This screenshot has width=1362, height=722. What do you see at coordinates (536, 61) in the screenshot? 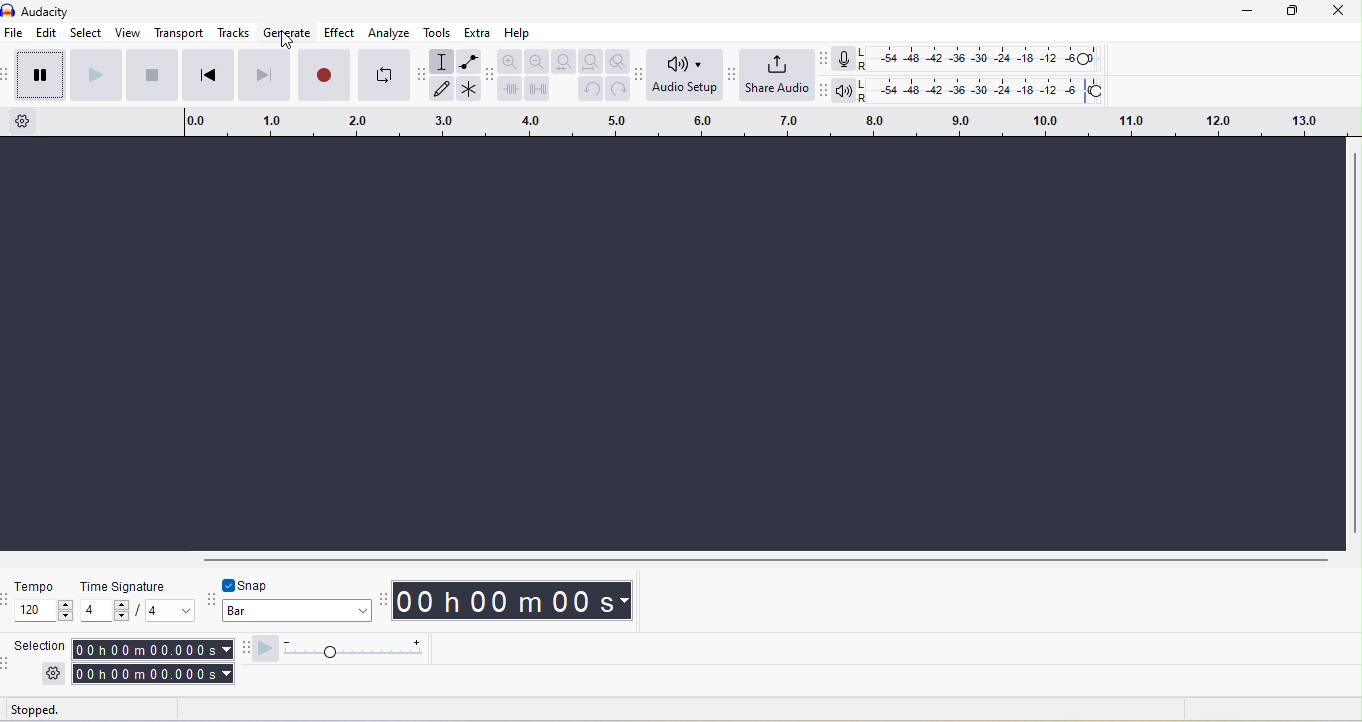
I see `zoom out` at bounding box center [536, 61].